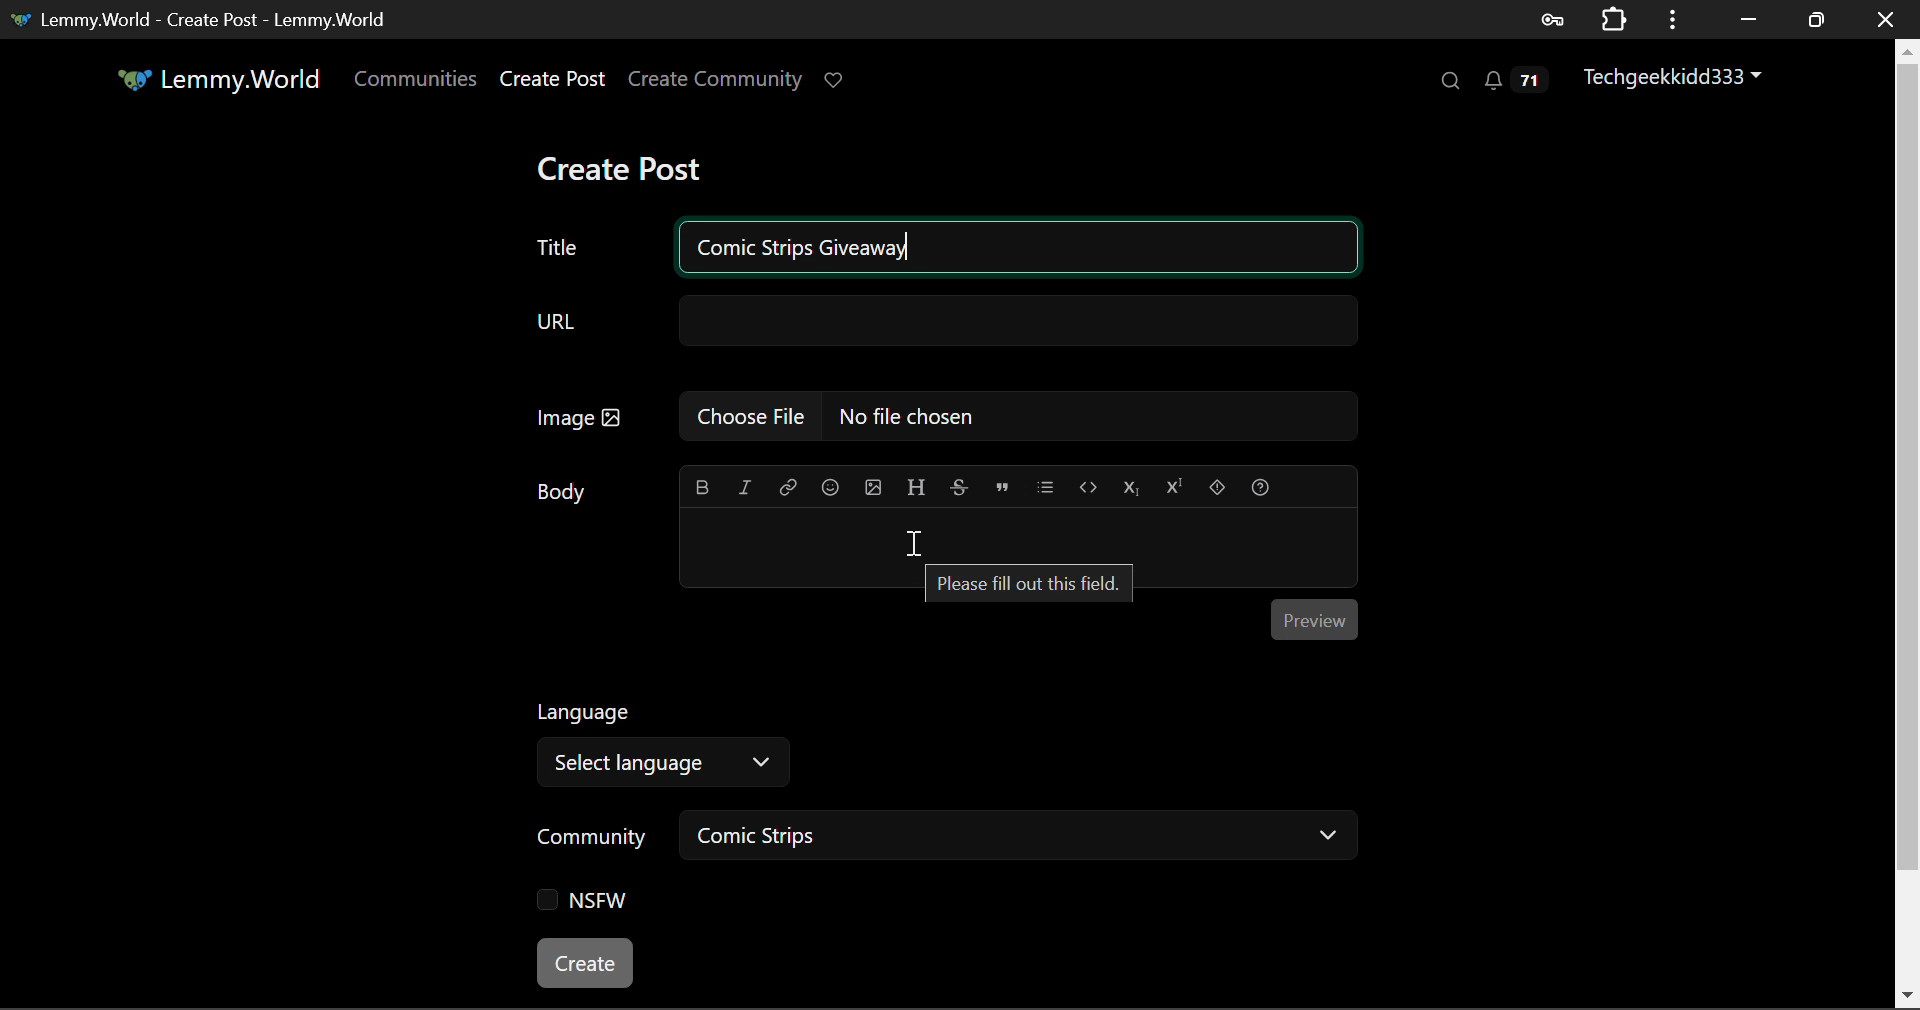  I want to click on Title: Comic Strips Giveaway, so click(942, 250).